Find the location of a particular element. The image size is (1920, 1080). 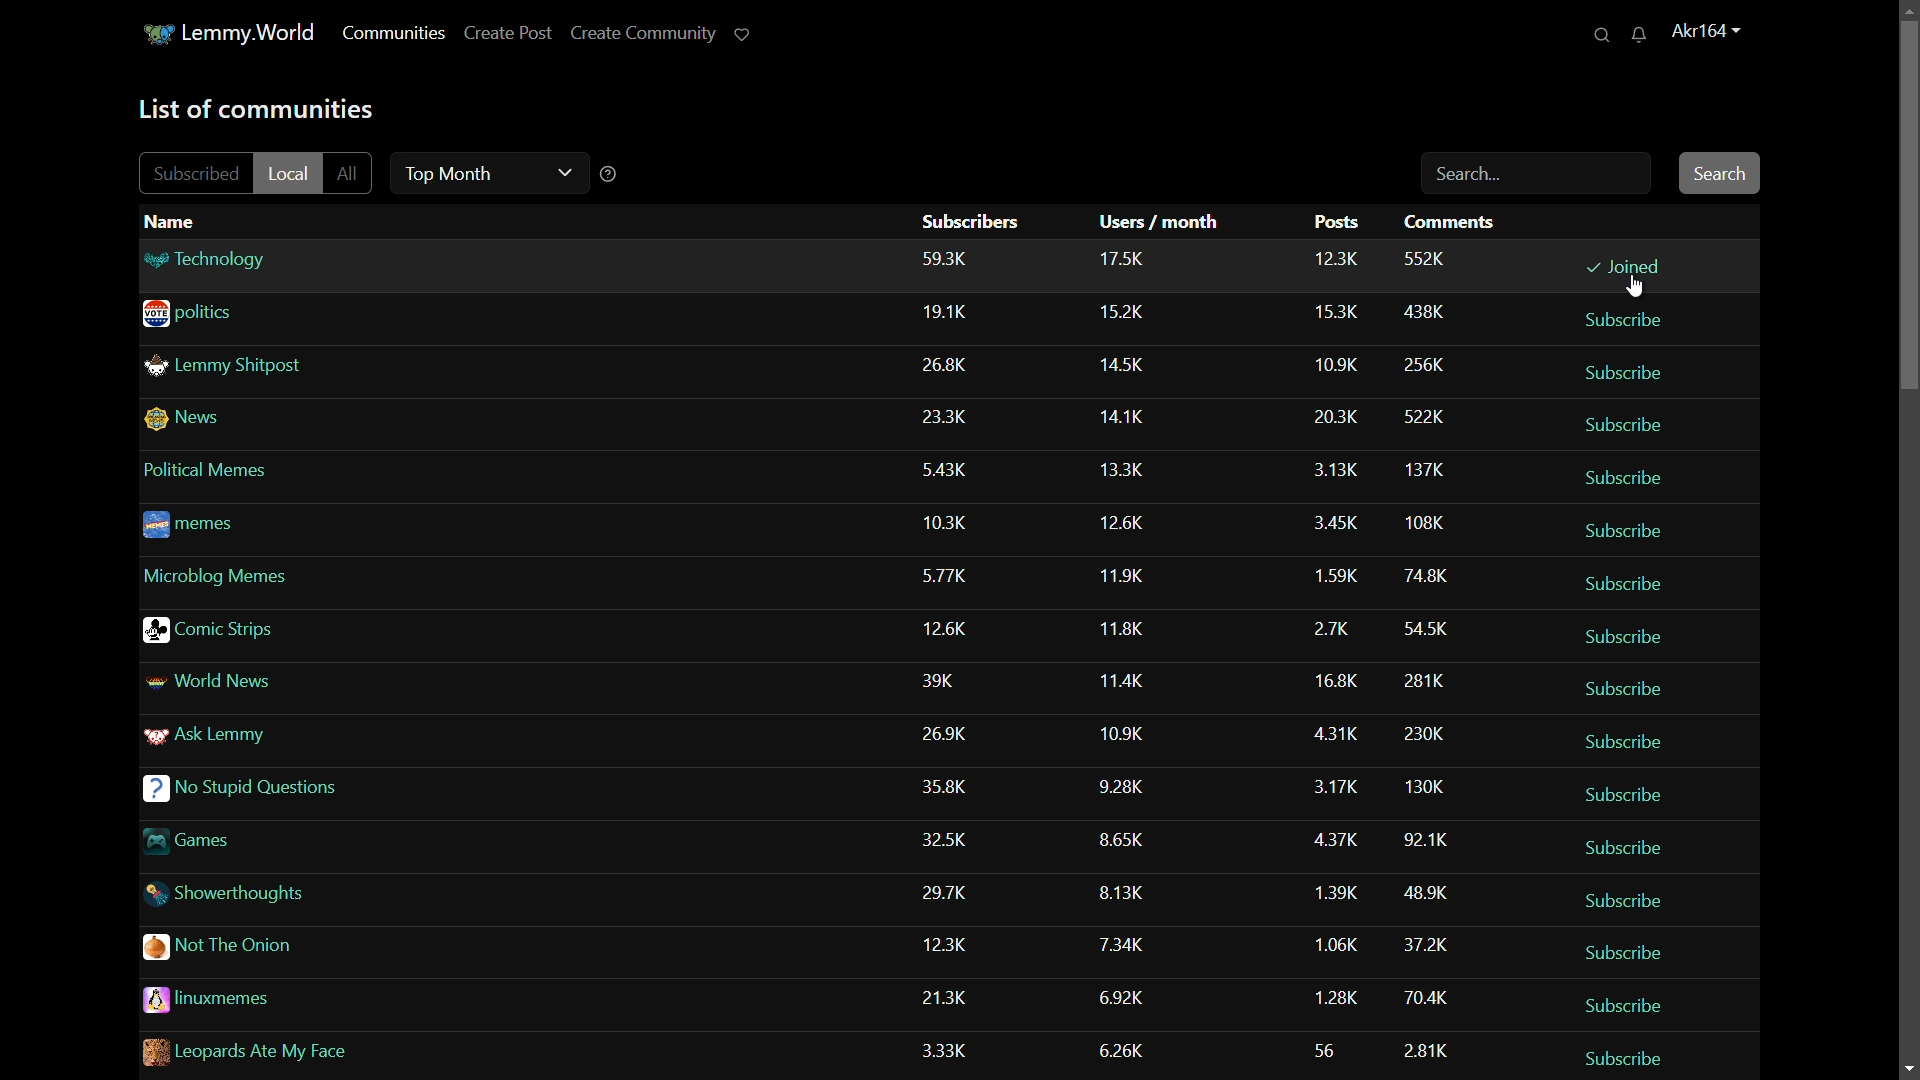

communities name is located at coordinates (310, 529).